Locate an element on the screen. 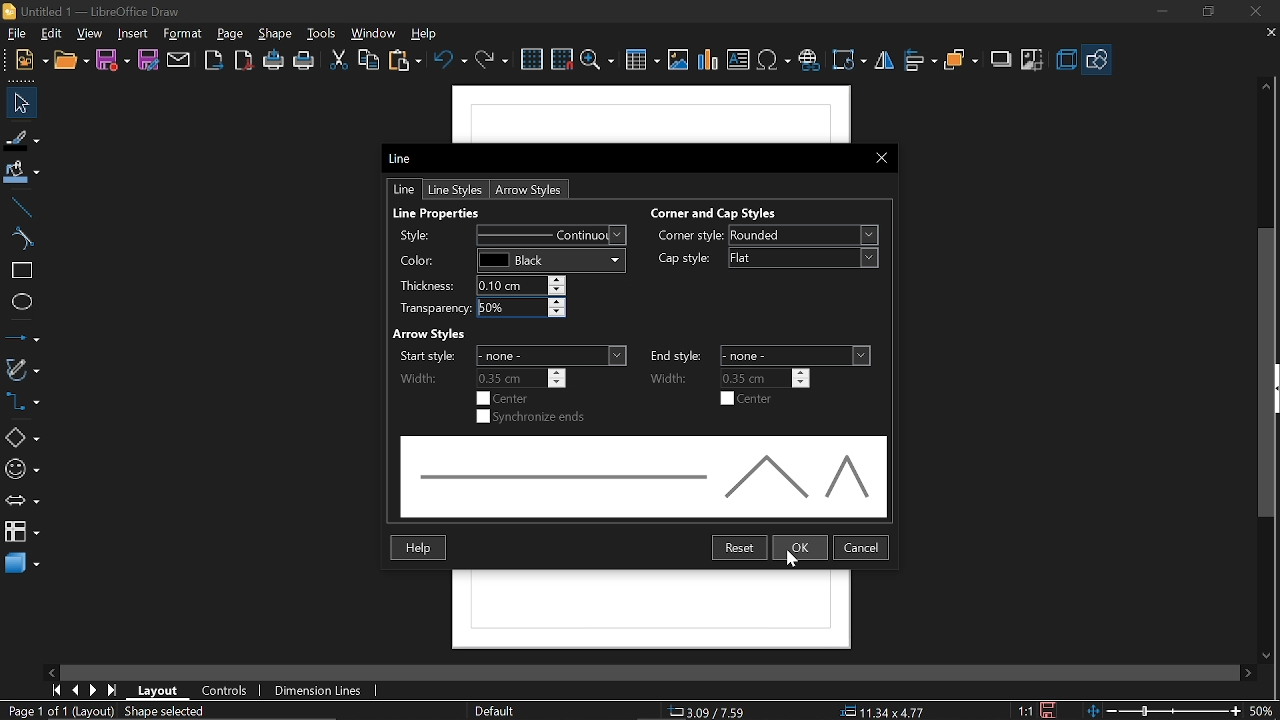  rectangle is located at coordinates (20, 271).